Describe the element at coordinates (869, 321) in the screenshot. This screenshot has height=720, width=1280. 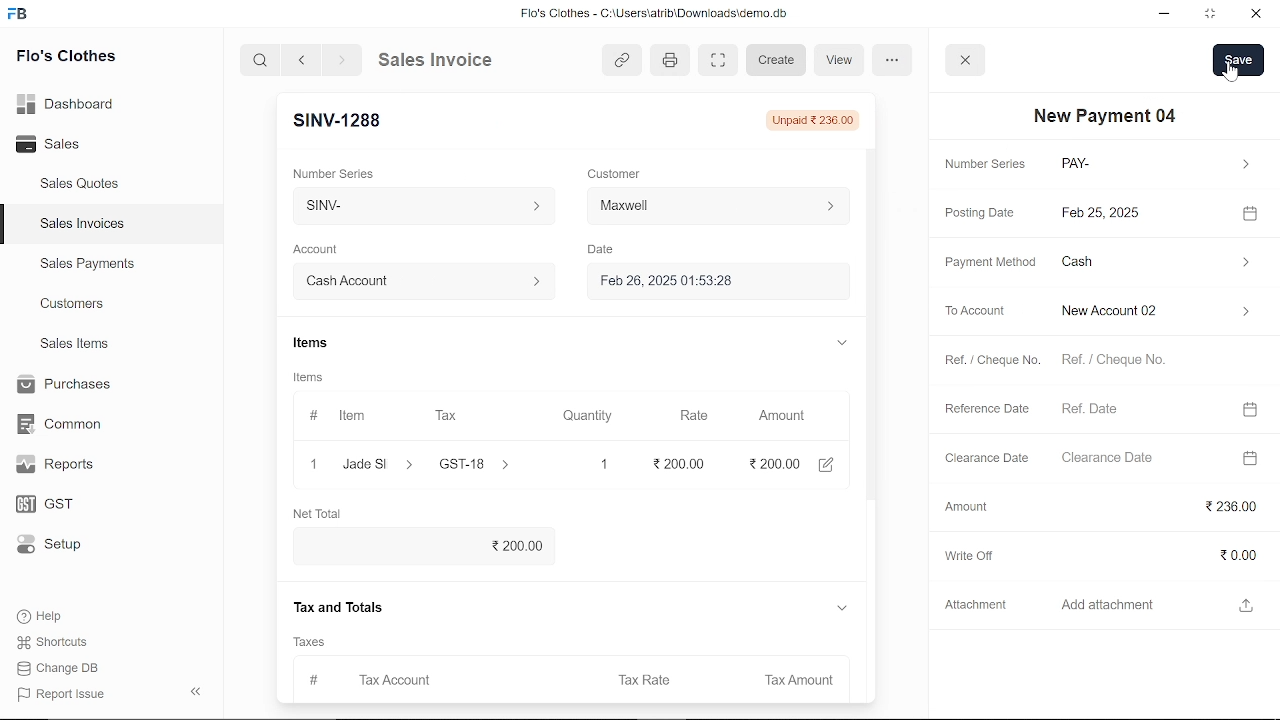
I see `vertical scrollbar` at that location.